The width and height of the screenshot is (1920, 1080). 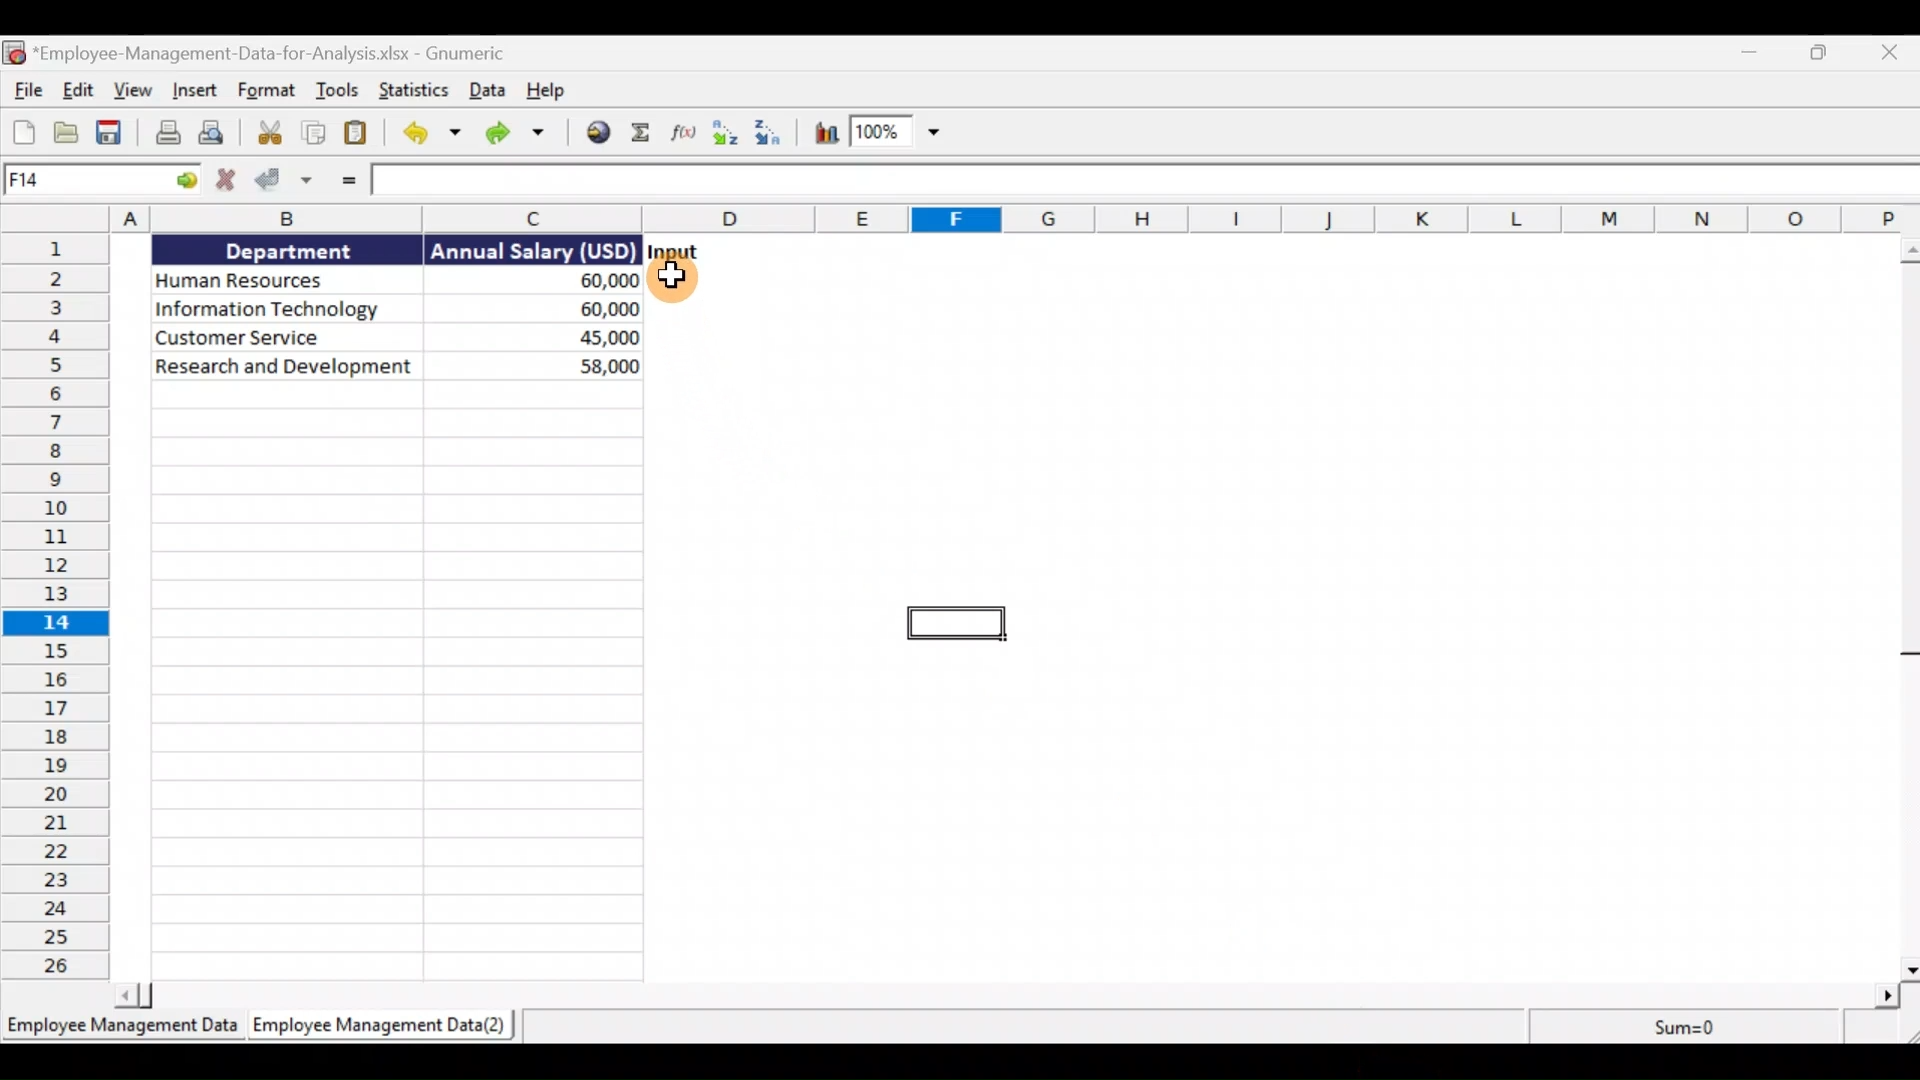 What do you see at coordinates (119, 1025) in the screenshot?
I see `Sheet 1` at bounding box center [119, 1025].